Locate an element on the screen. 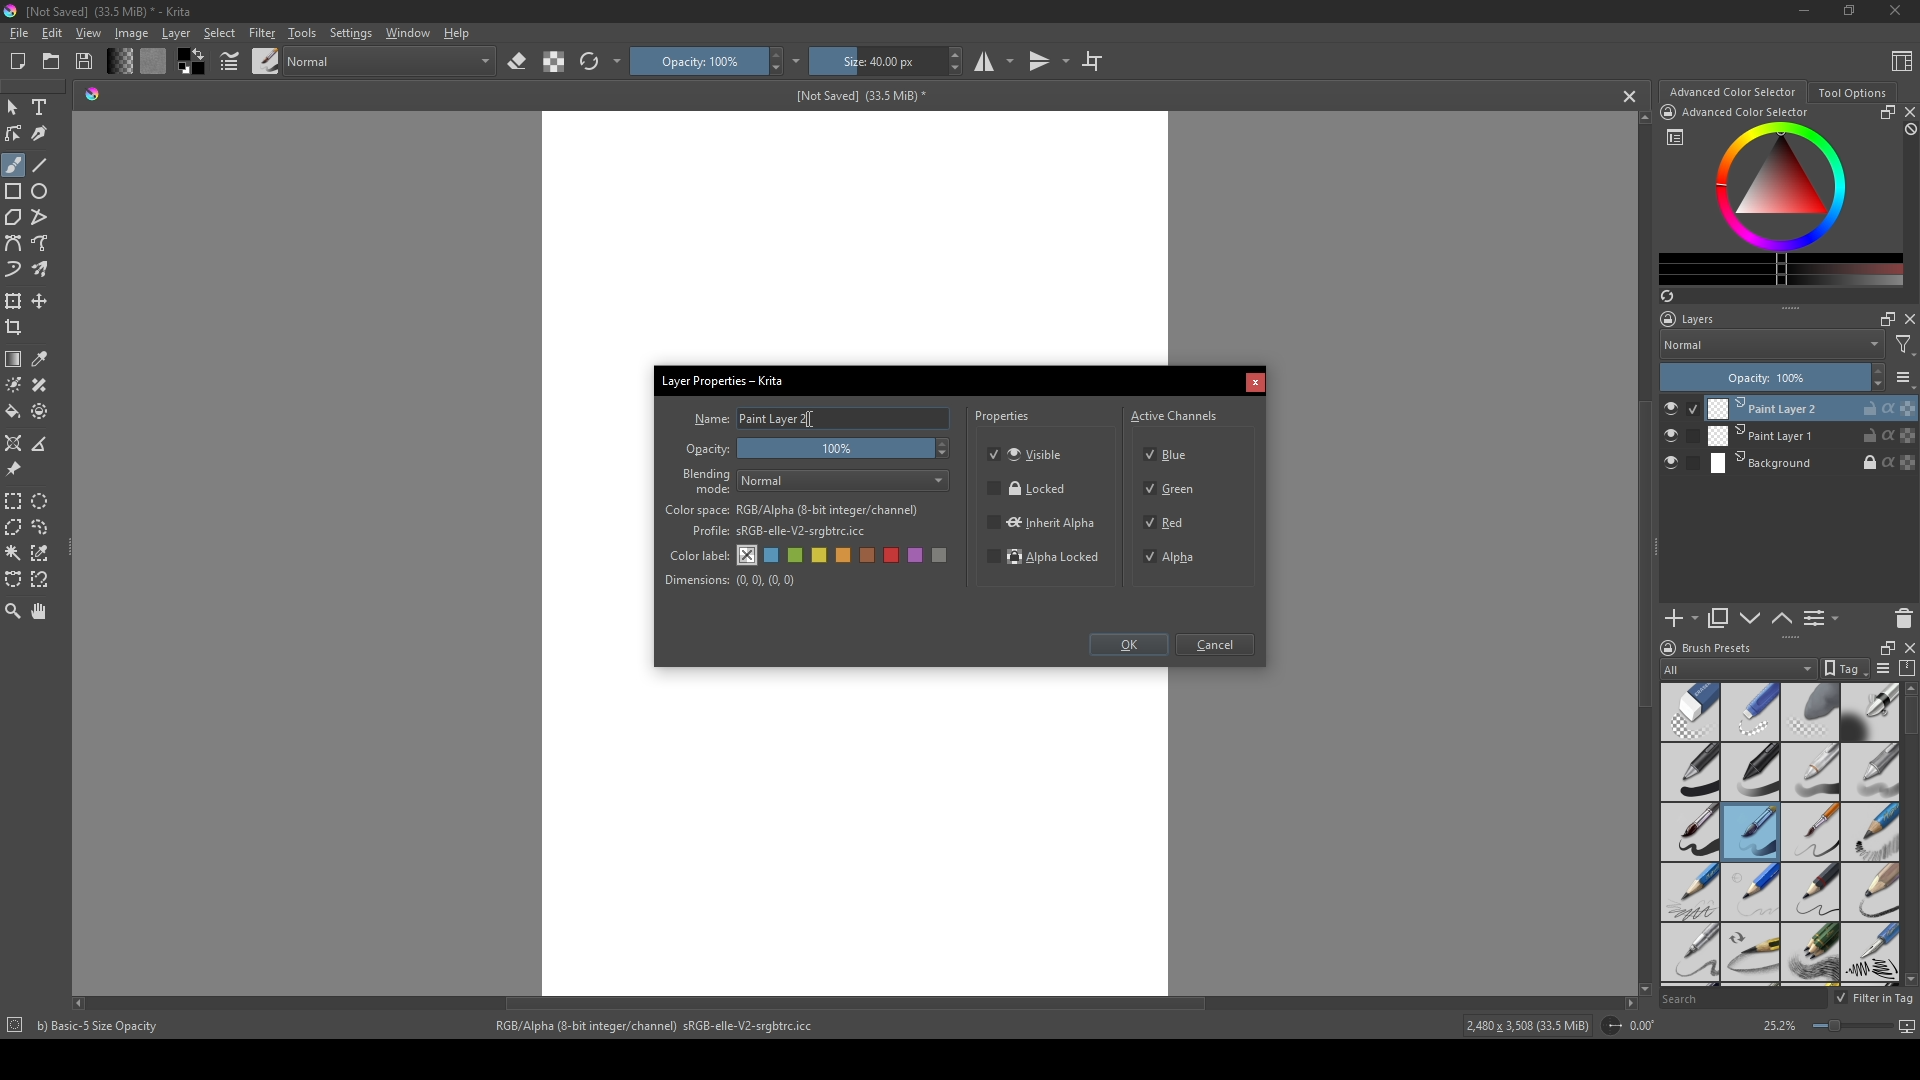  scroll up is located at coordinates (1908, 688).